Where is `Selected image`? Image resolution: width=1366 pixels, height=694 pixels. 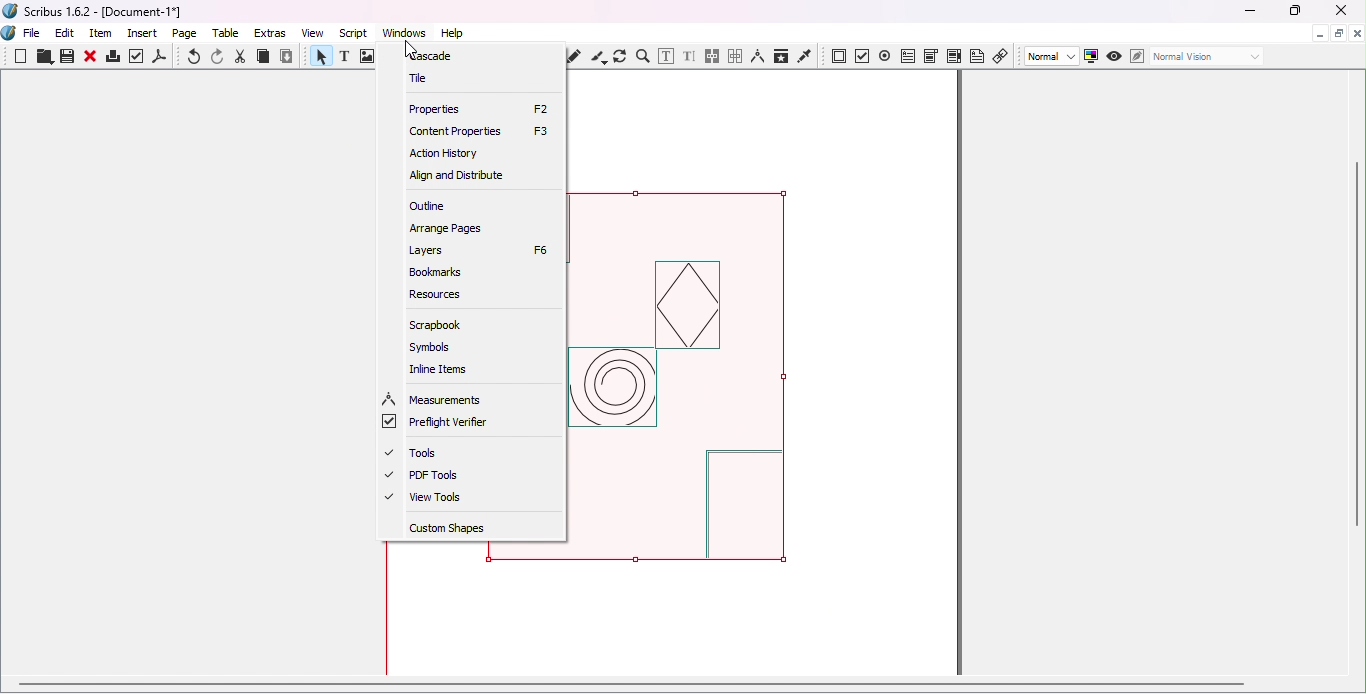
Selected image is located at coordinates (703, 385).